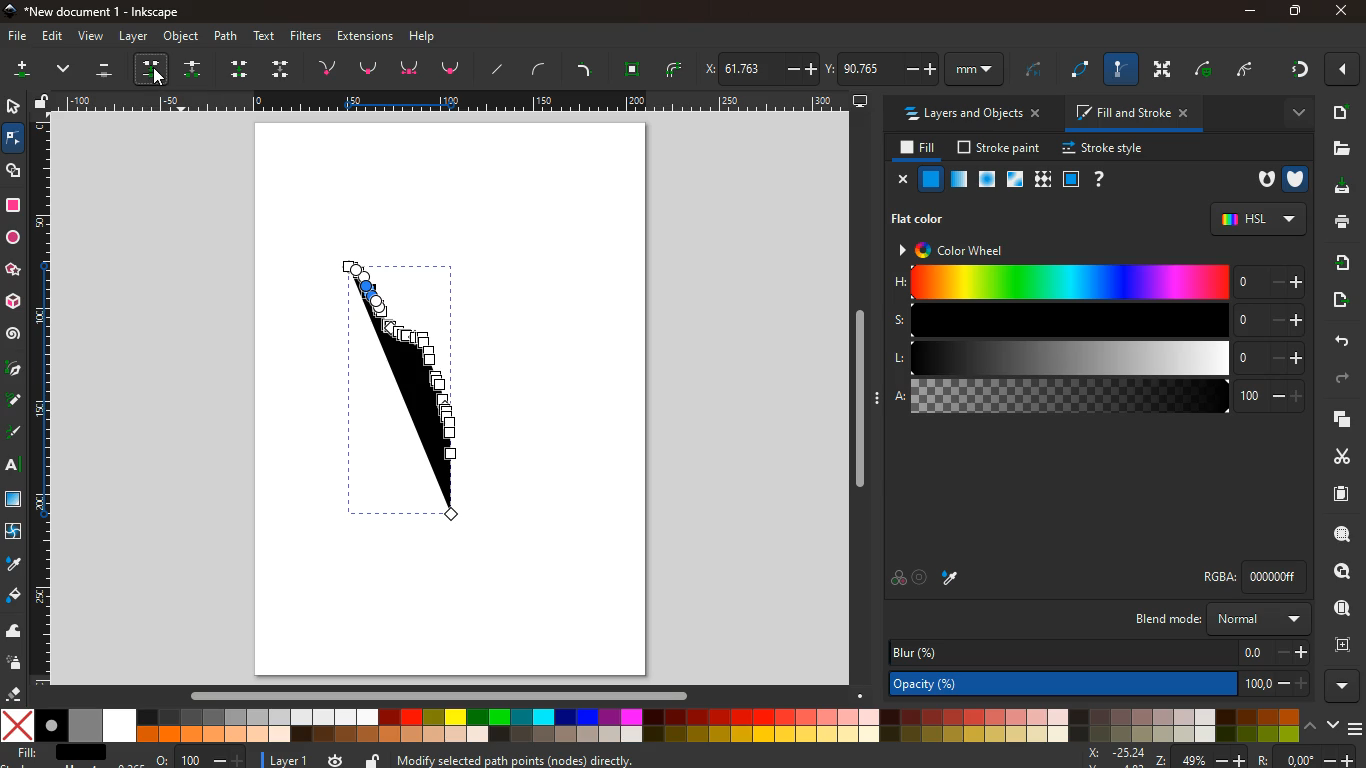 The height and width of the screenshot is (768, 1366). What do you see at coordinates (266, 36) in the screenshot?
I see `text` at bounding box center [266, 36].